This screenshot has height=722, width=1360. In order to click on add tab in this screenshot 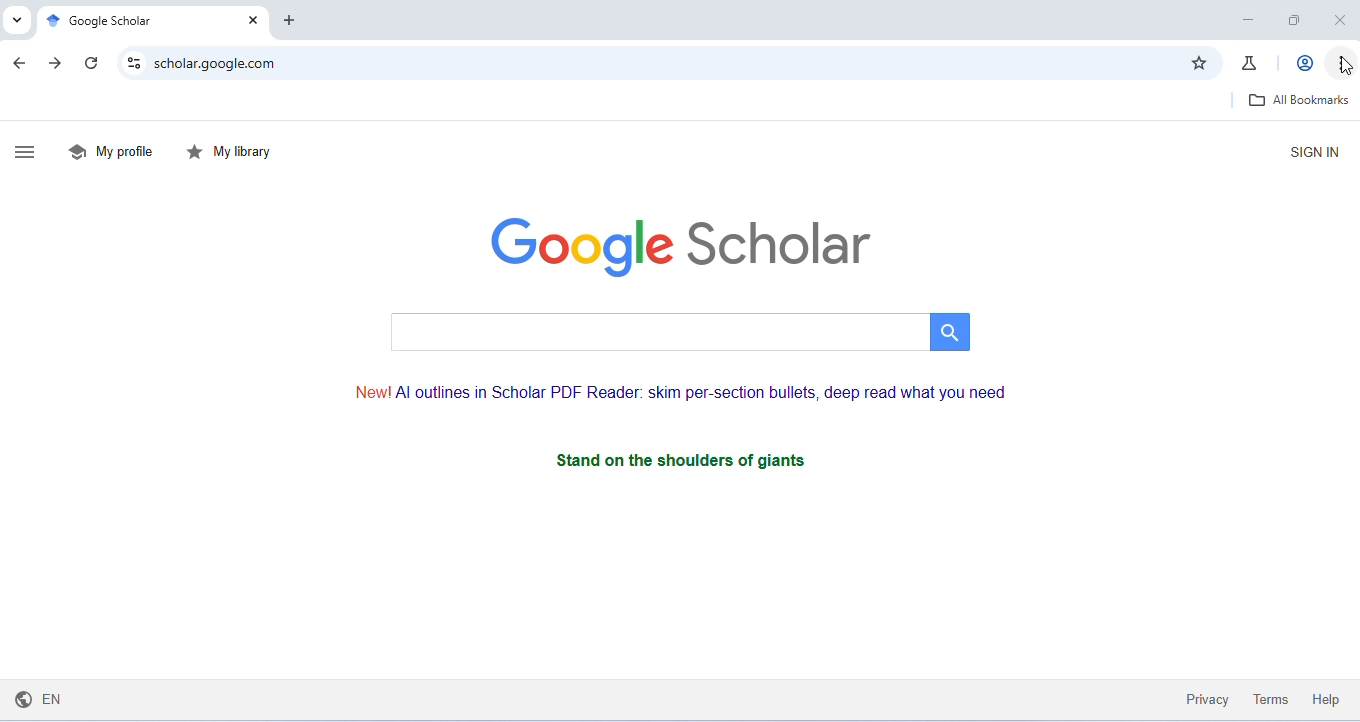, I will do `click(292, 22)`.